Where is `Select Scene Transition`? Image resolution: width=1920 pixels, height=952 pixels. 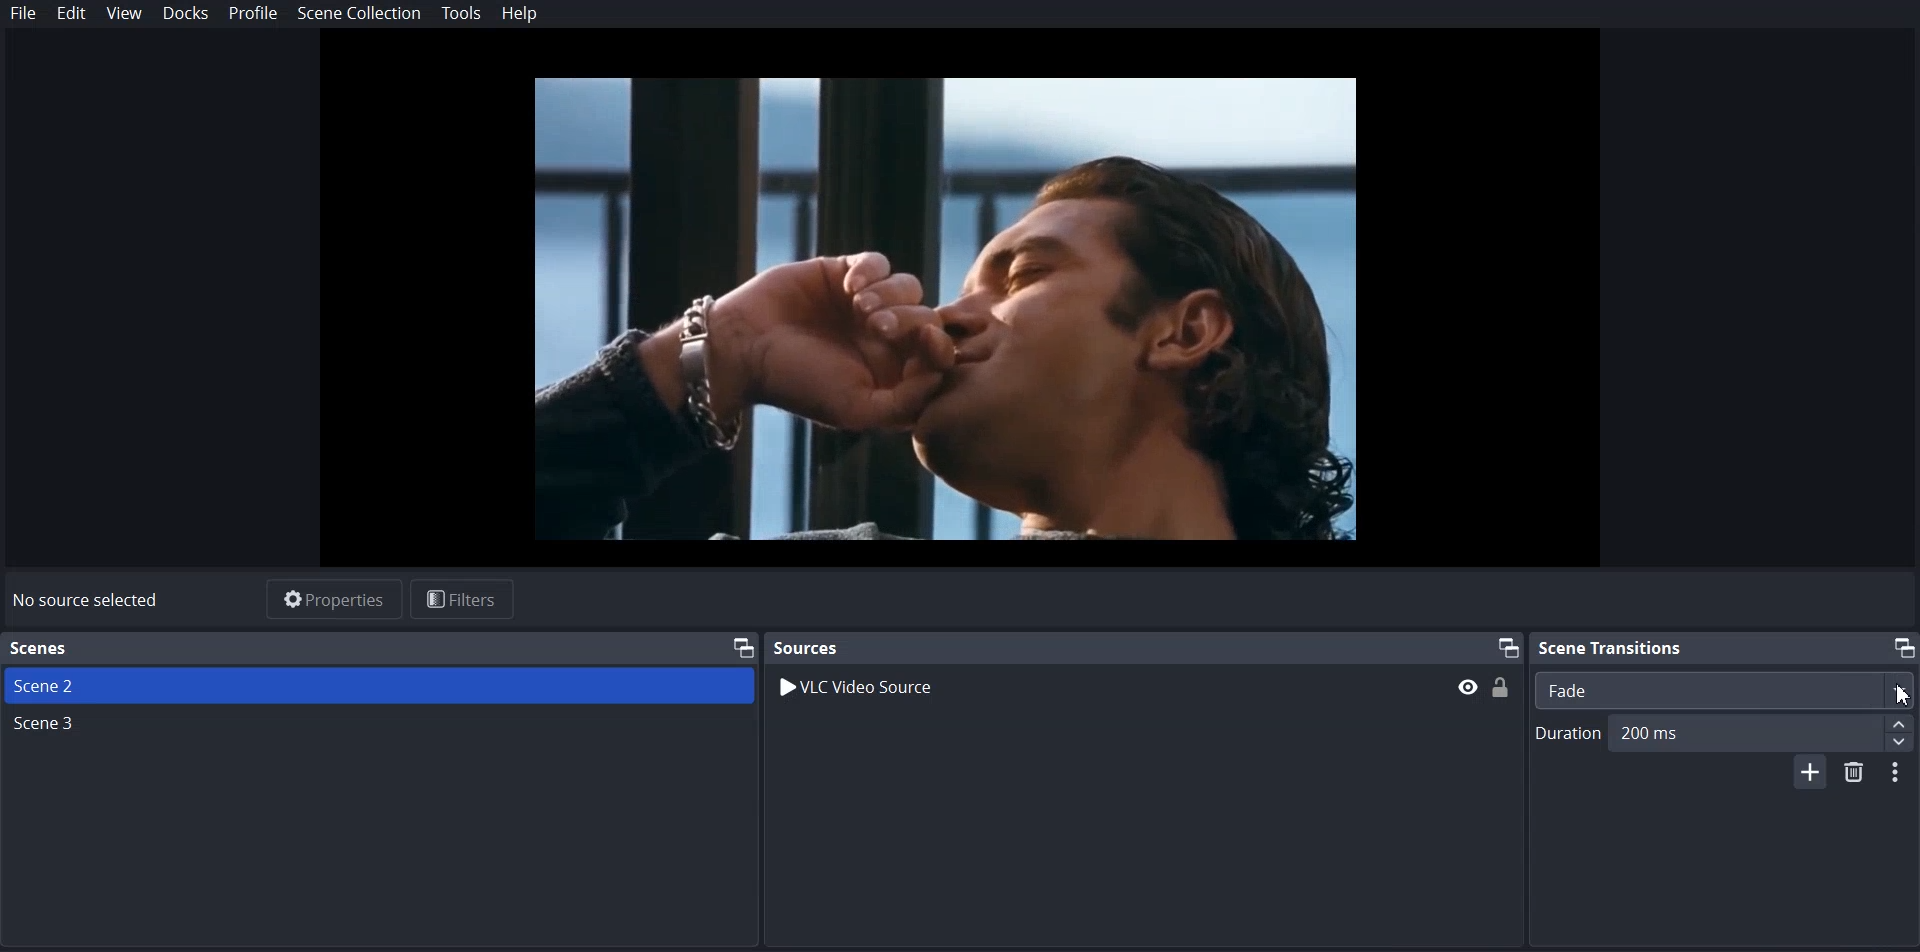
Select Scene Transition is located at coordinates (1727, 689).